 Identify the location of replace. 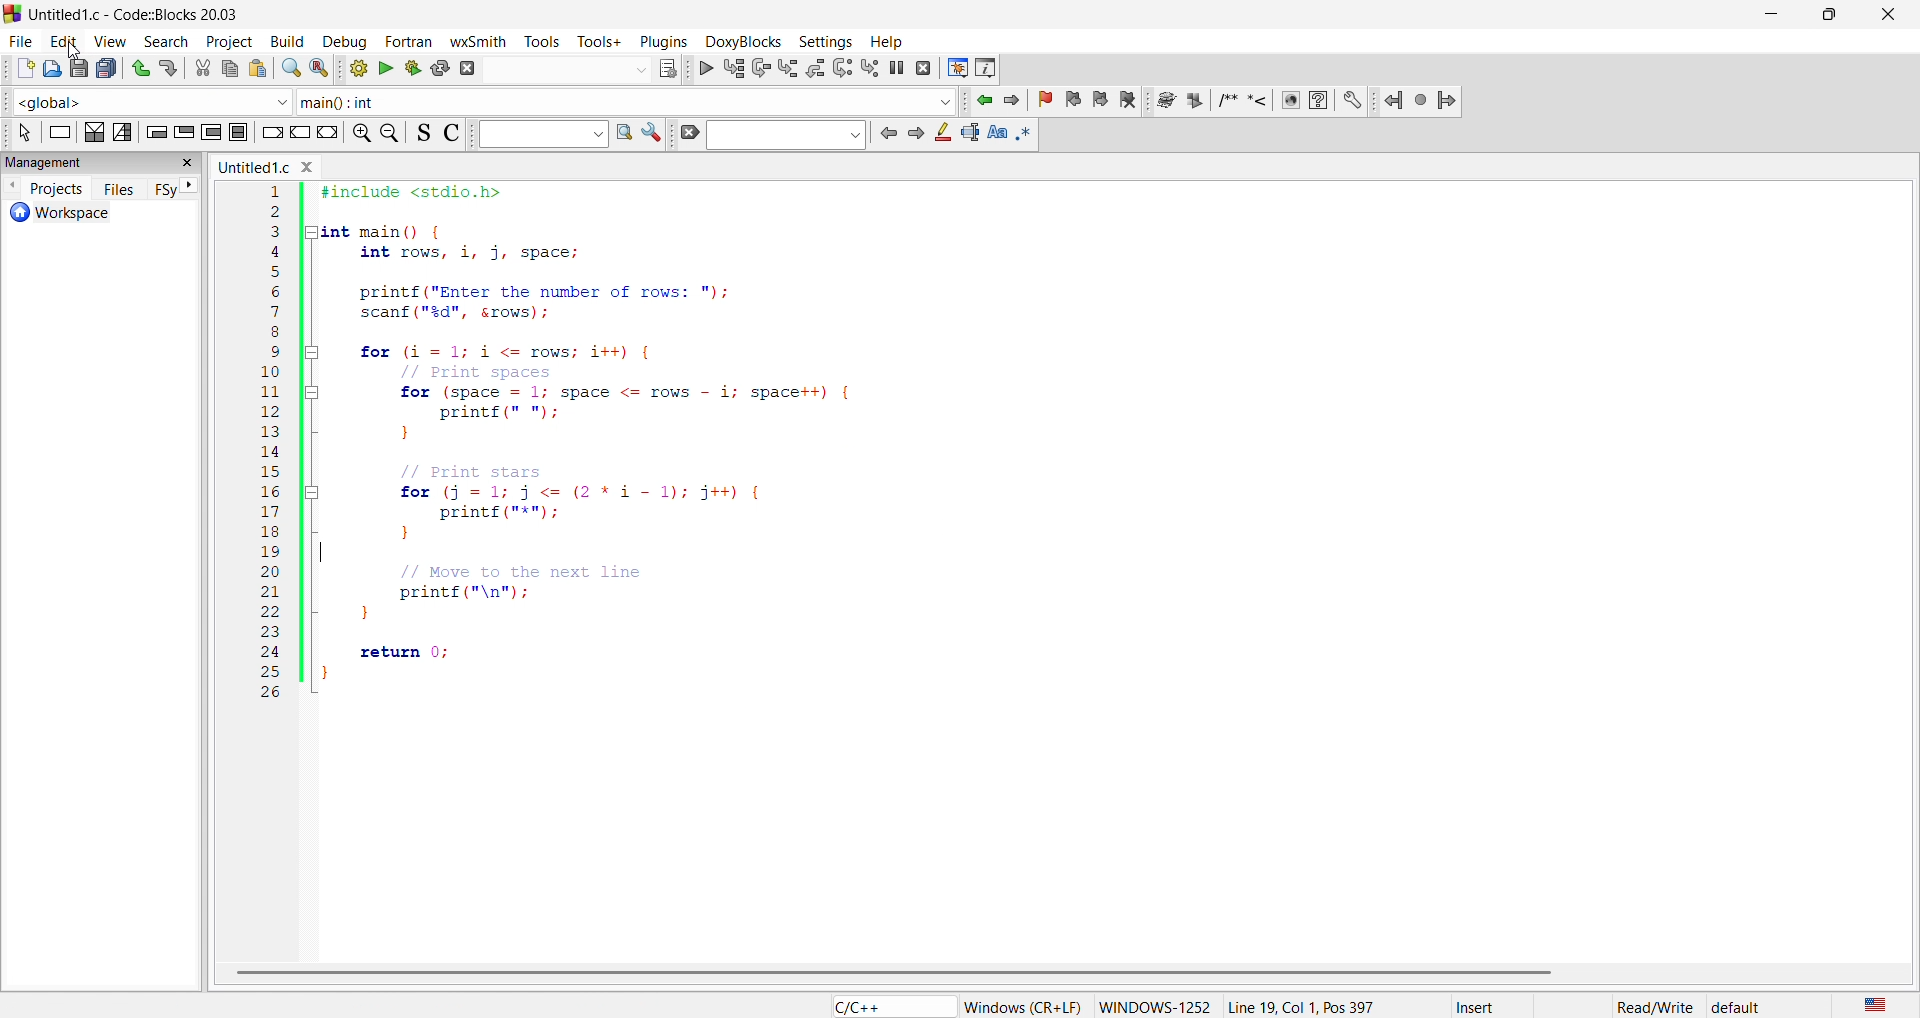
(318, 68).